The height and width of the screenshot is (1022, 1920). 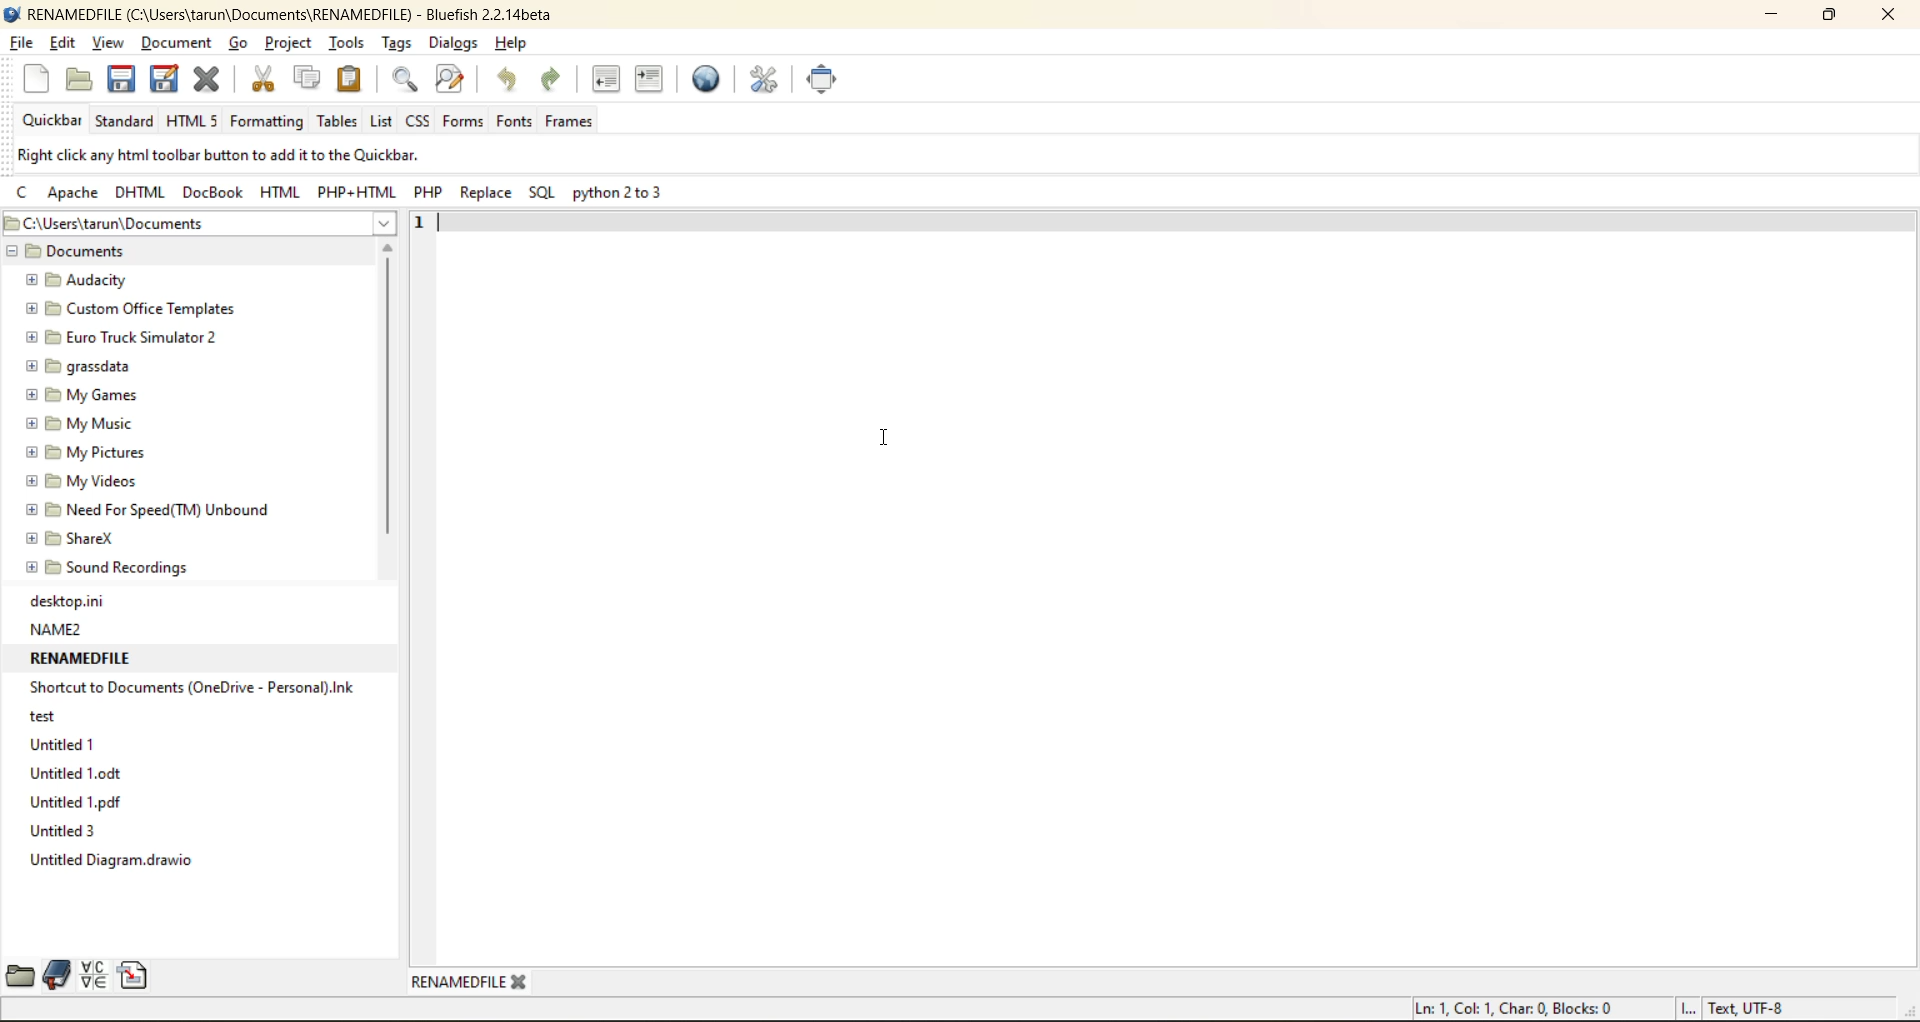 What do you see at coordinates (1835, 17) in the screenshot?
I see `maximize` at bounding box center [1835, 17].